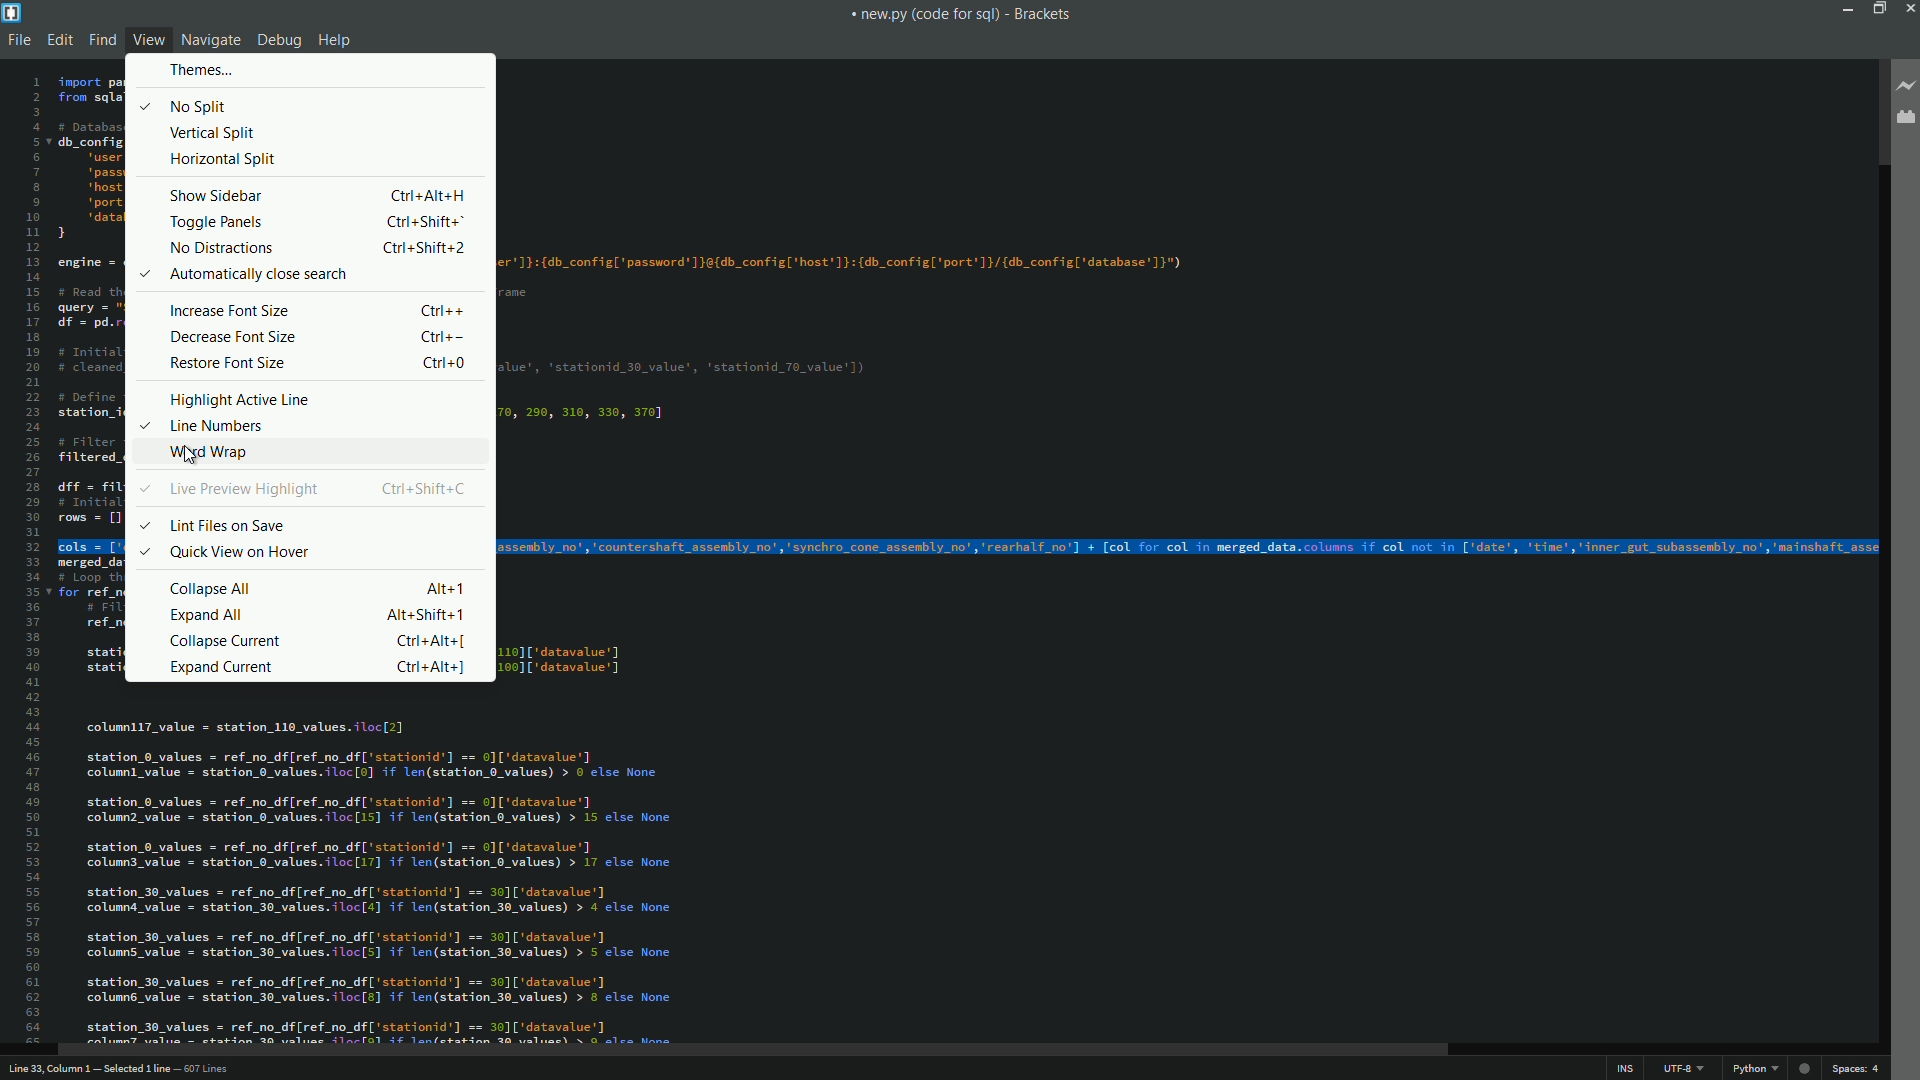 This screenshot has width=1920, height=1080. Describe the element at coordinates (213, 588) in the screenshot. I see `collapse all` at that location.